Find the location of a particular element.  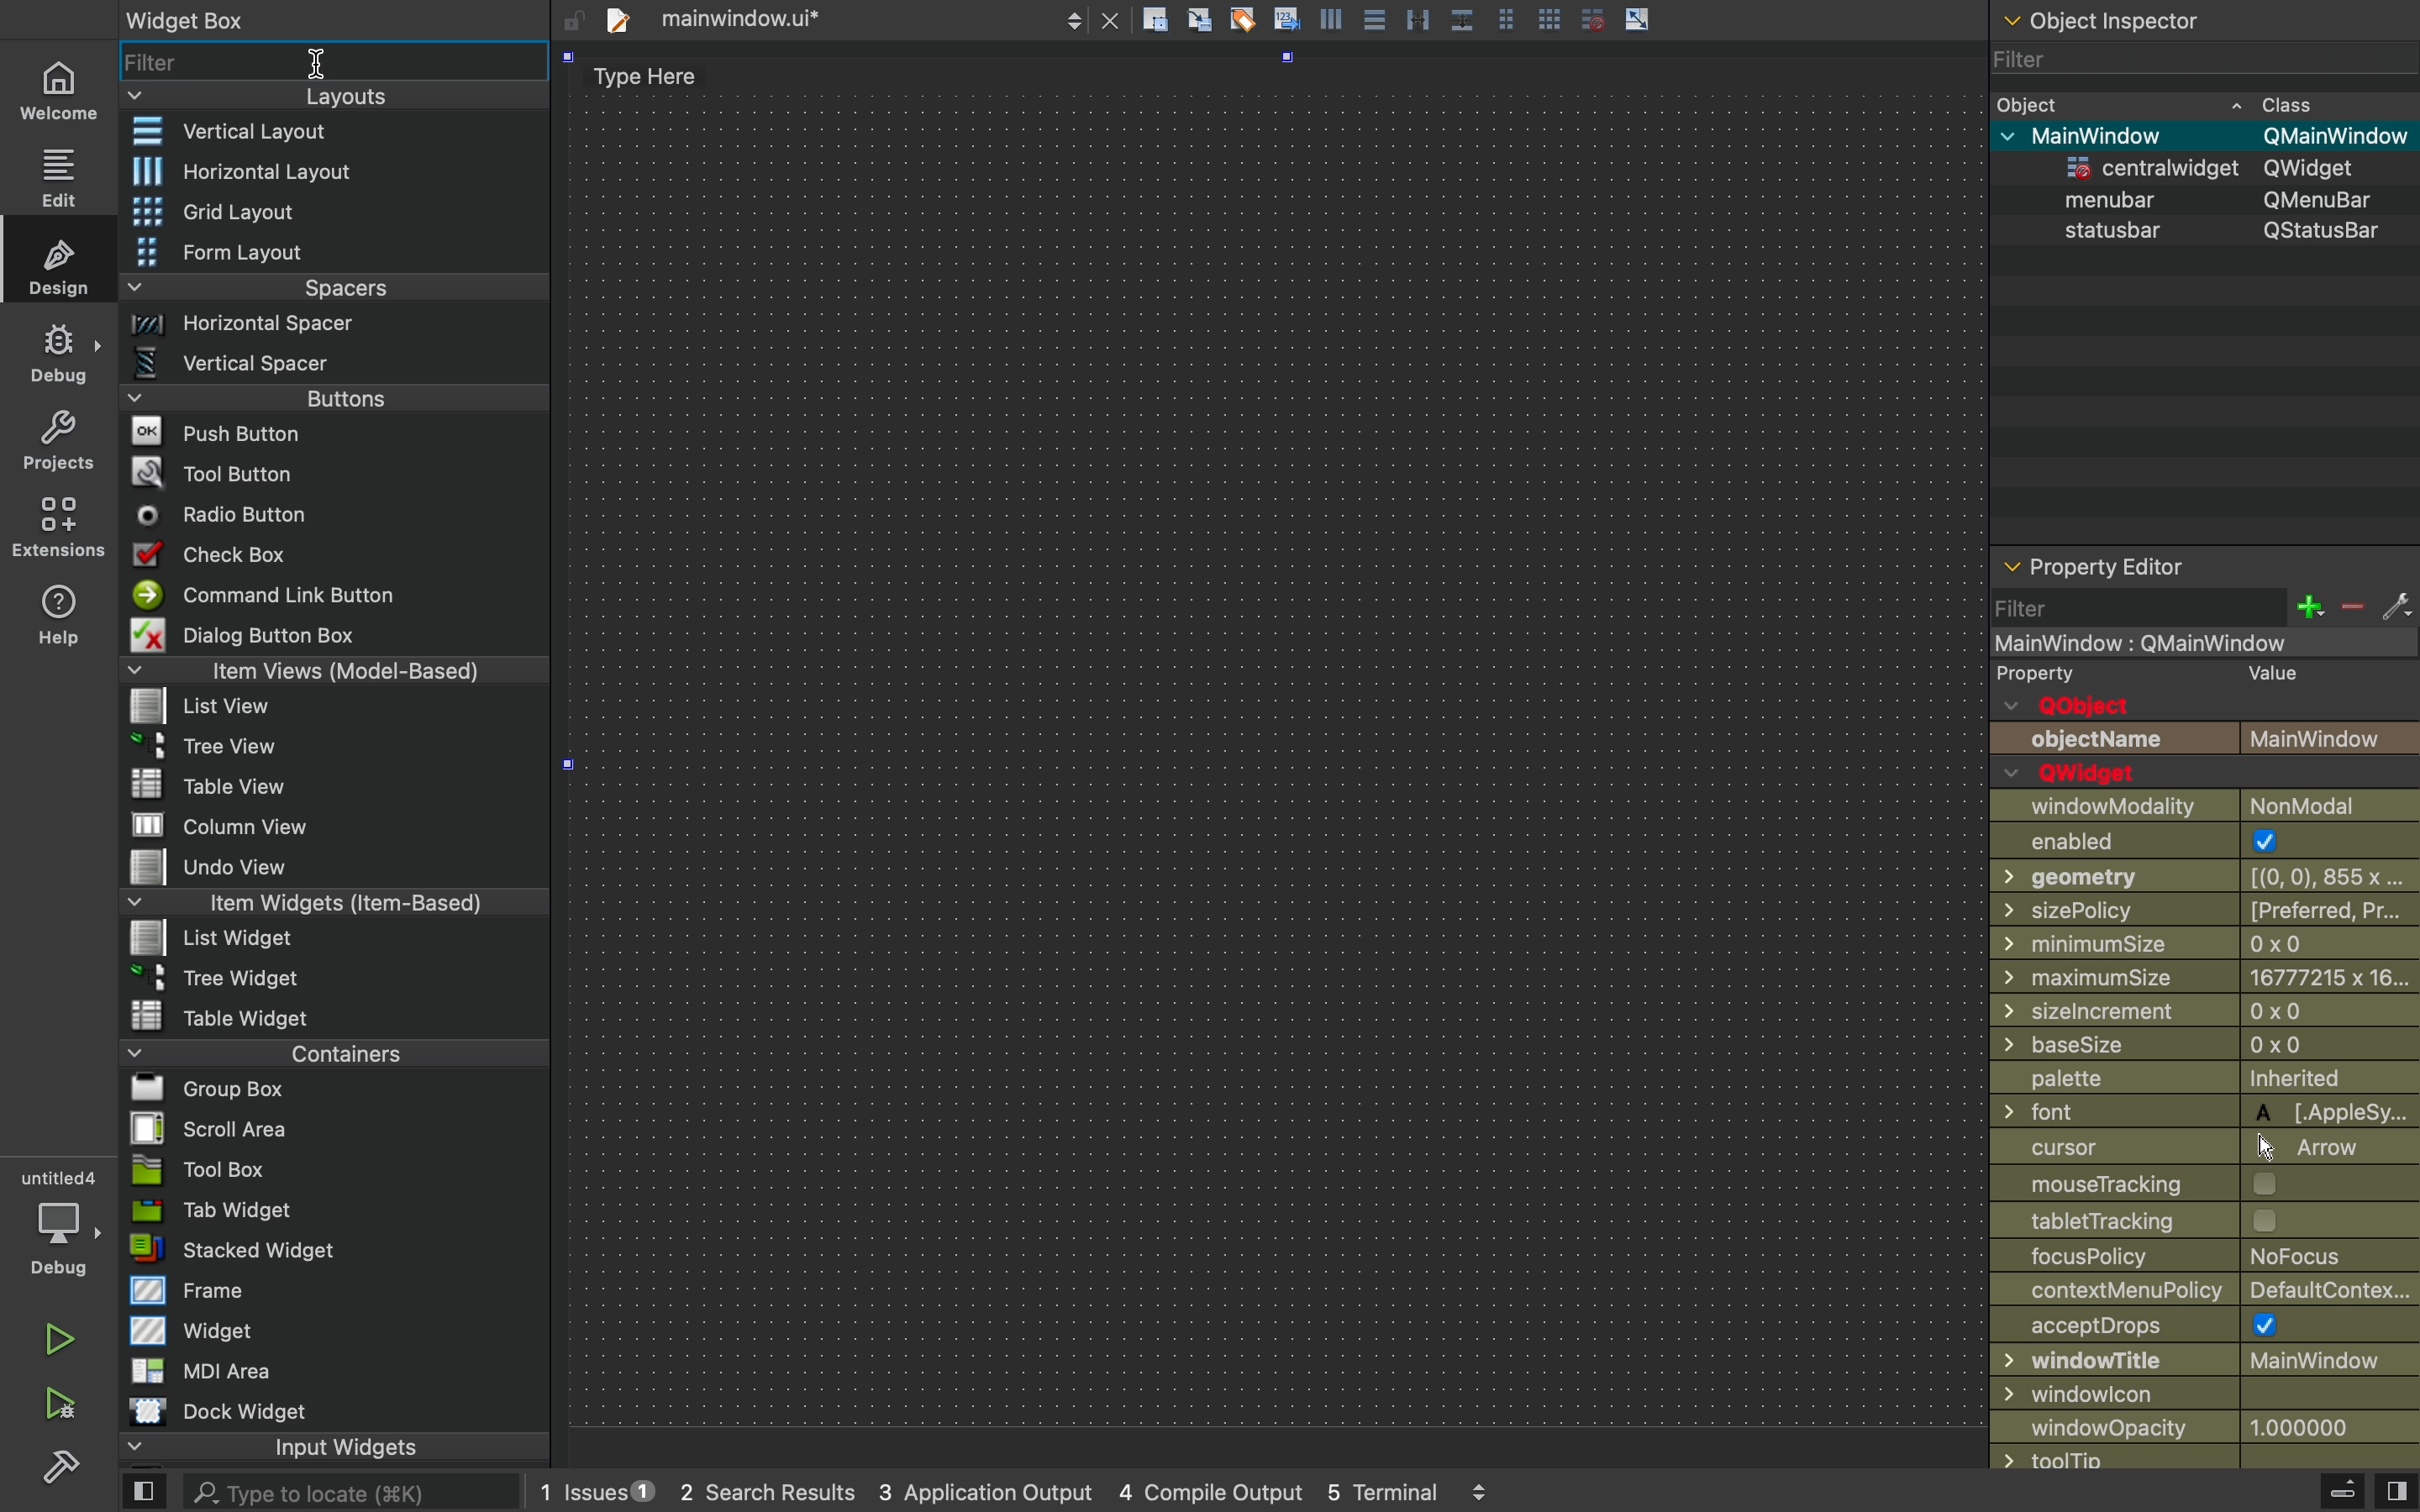

Pages is located at coordinates (1512, 17).